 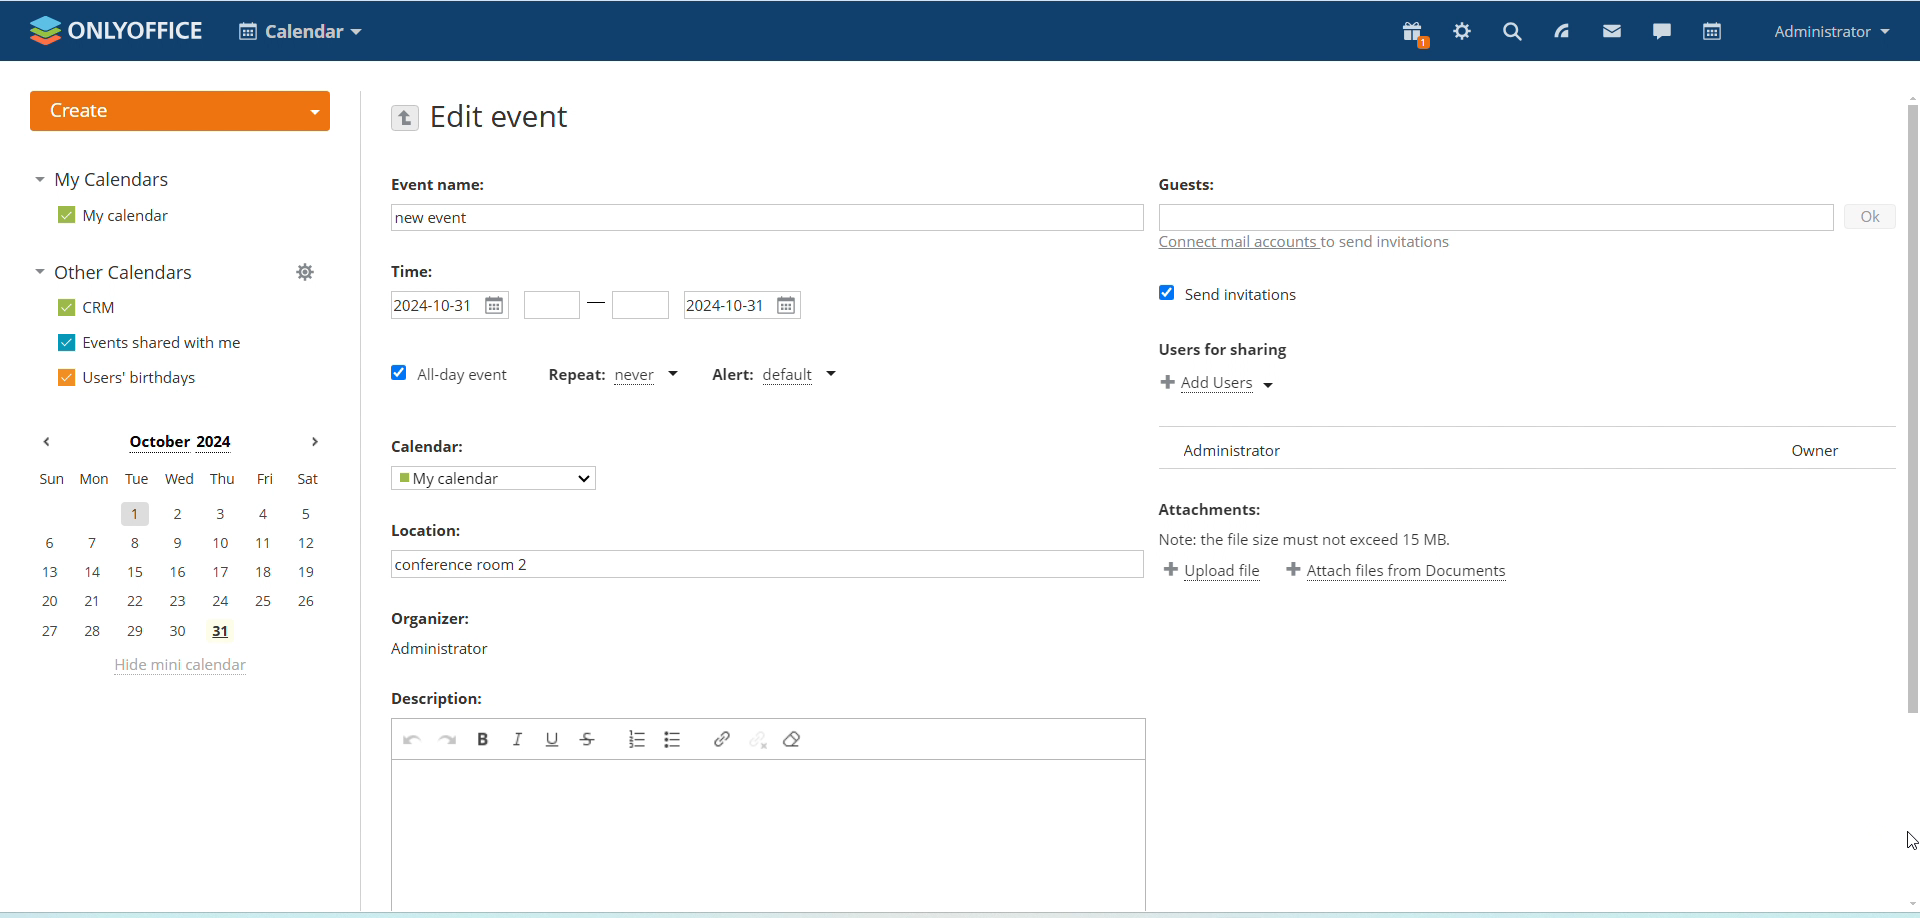 I want to click on event start time, so click(x=447, y=305).